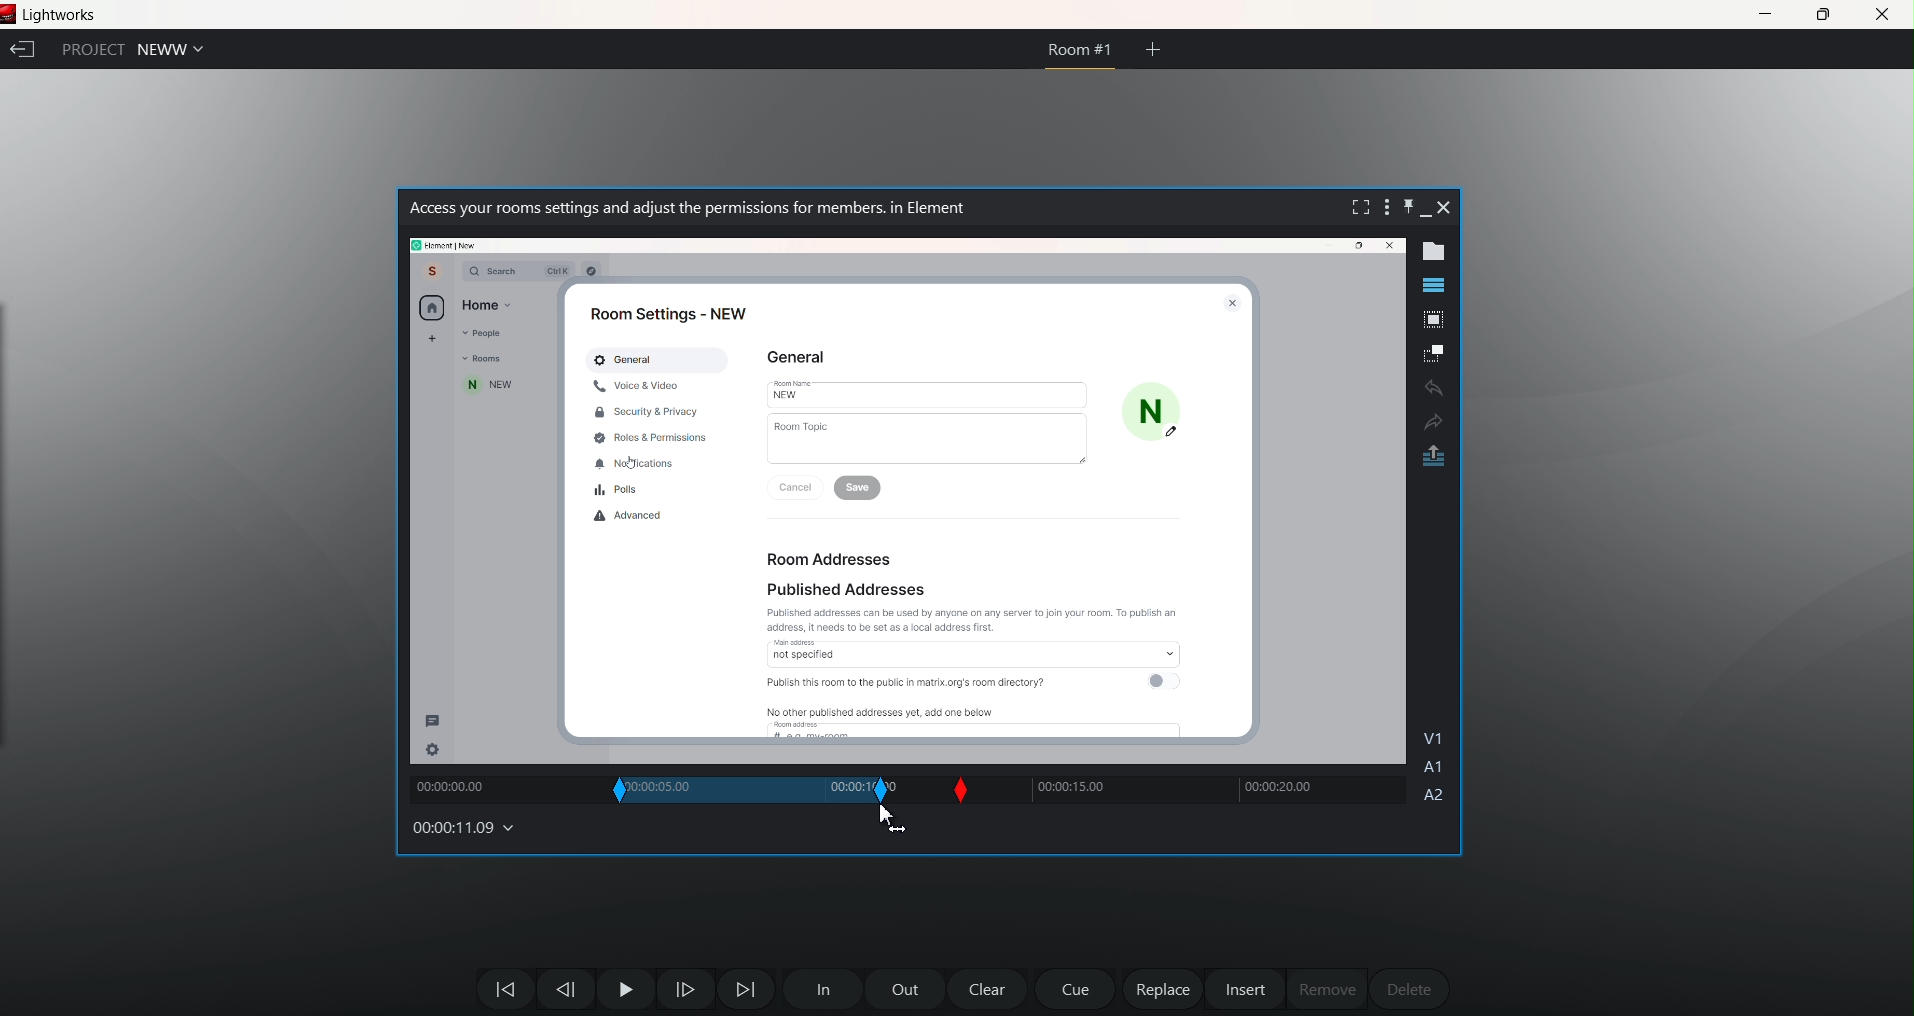  I want to click on General, so click(627, 359).